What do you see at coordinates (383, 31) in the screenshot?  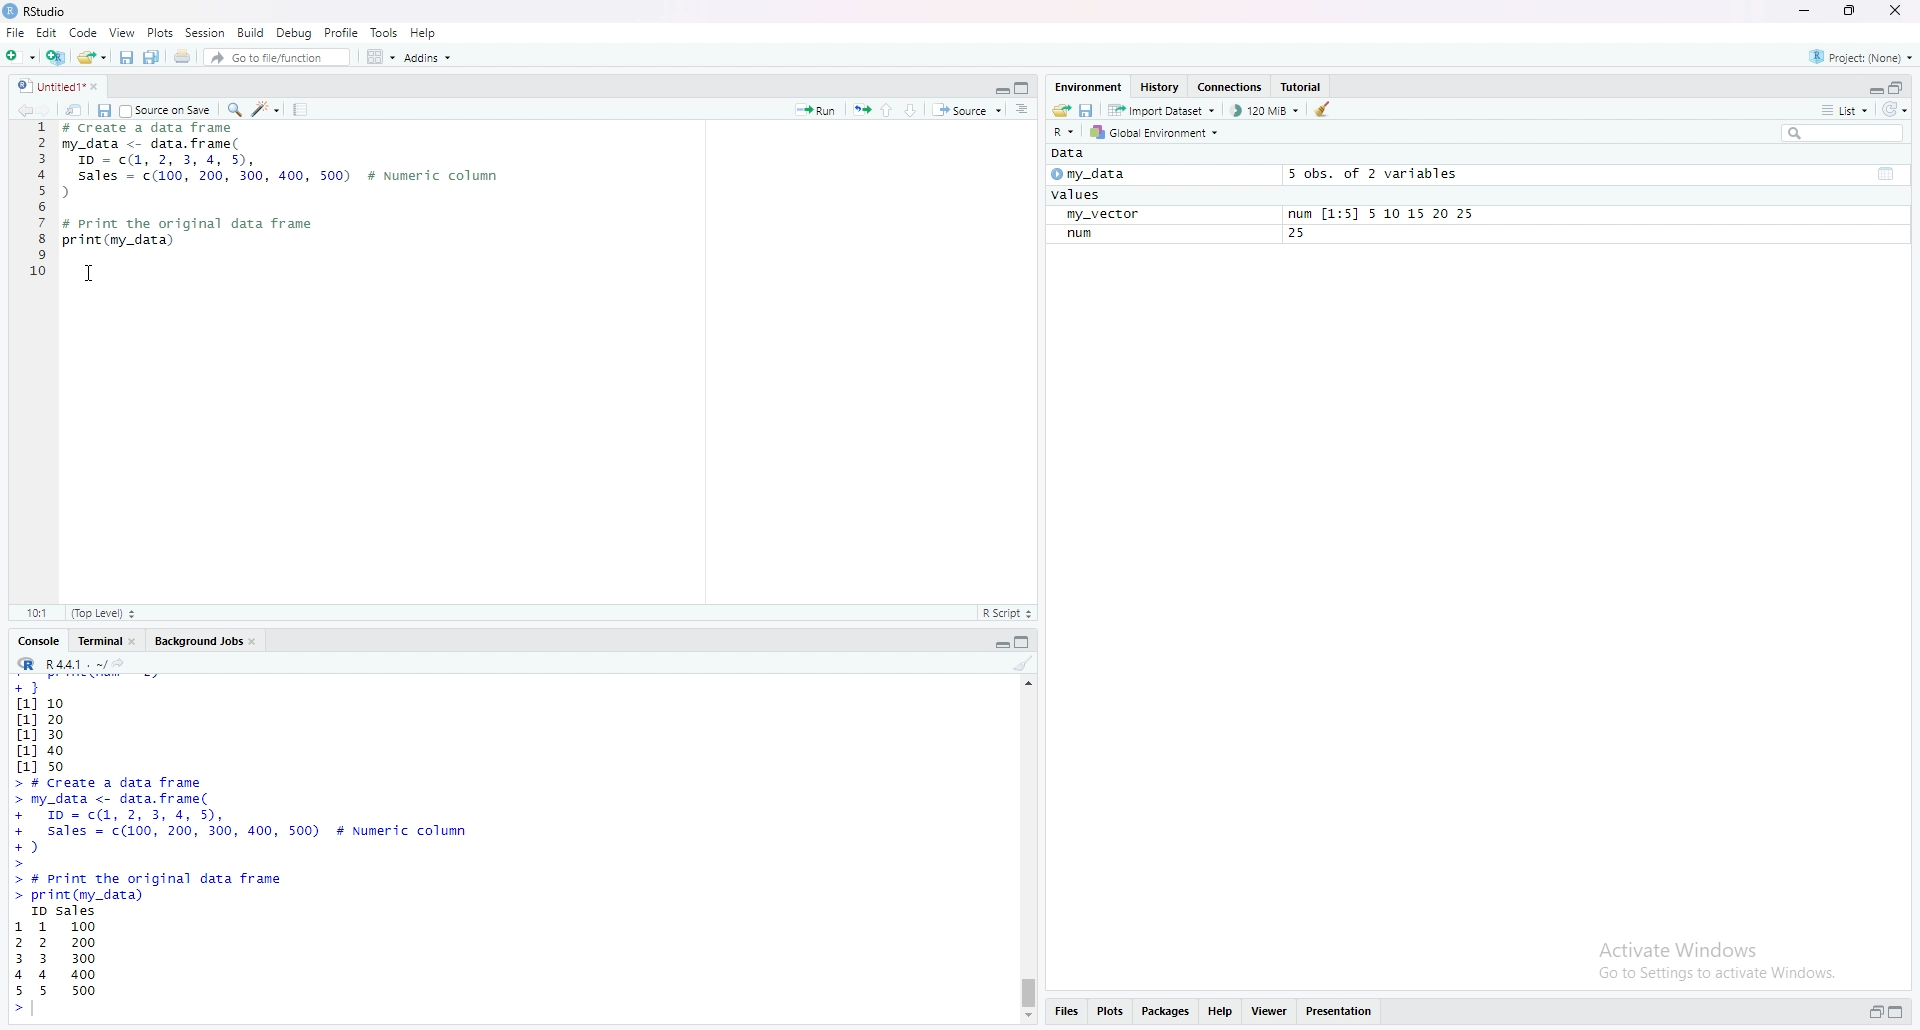 I see `Tools` at bounding box center [383, 31].